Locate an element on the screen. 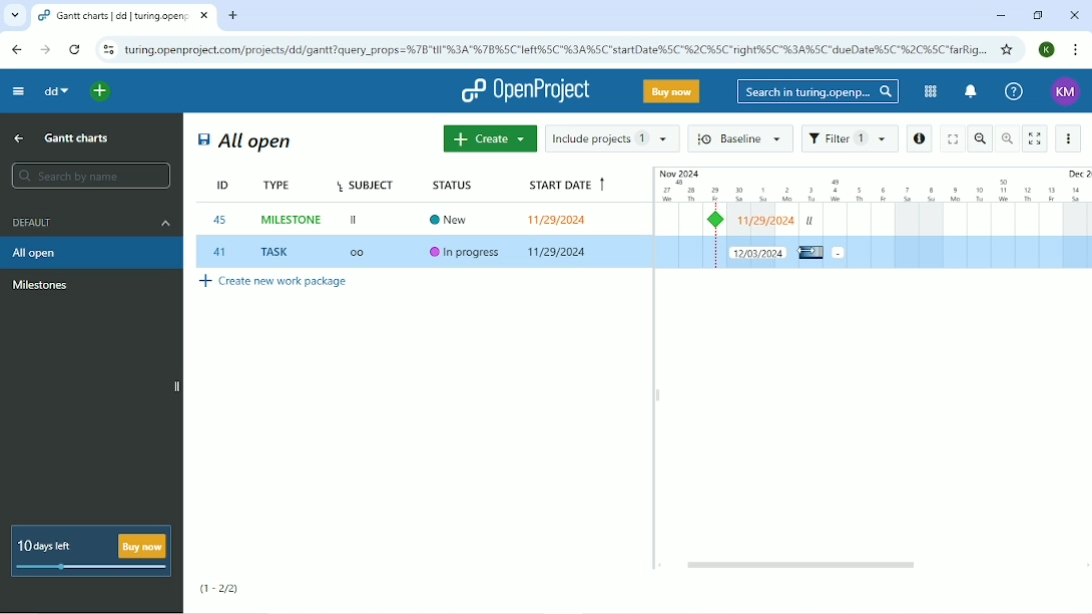  Start date is located at coordinates (564, 183).